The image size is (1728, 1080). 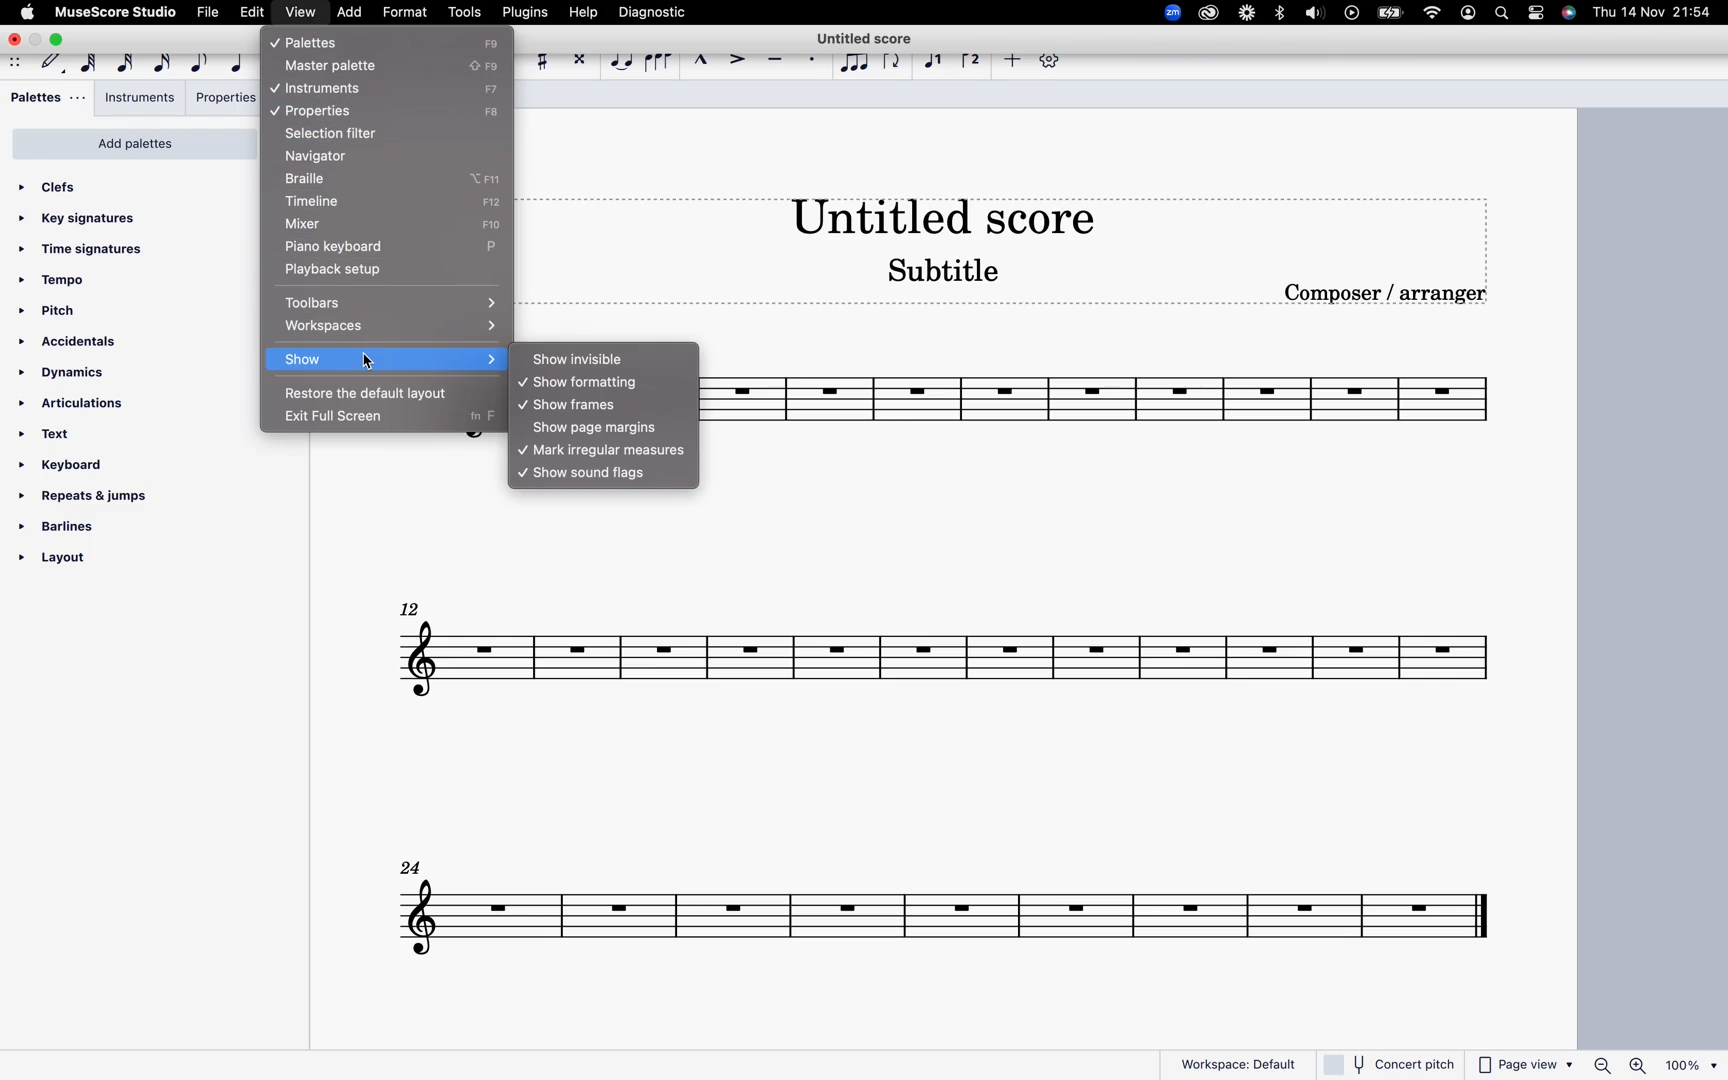 I want to click on score, so click(x=943, y=649).